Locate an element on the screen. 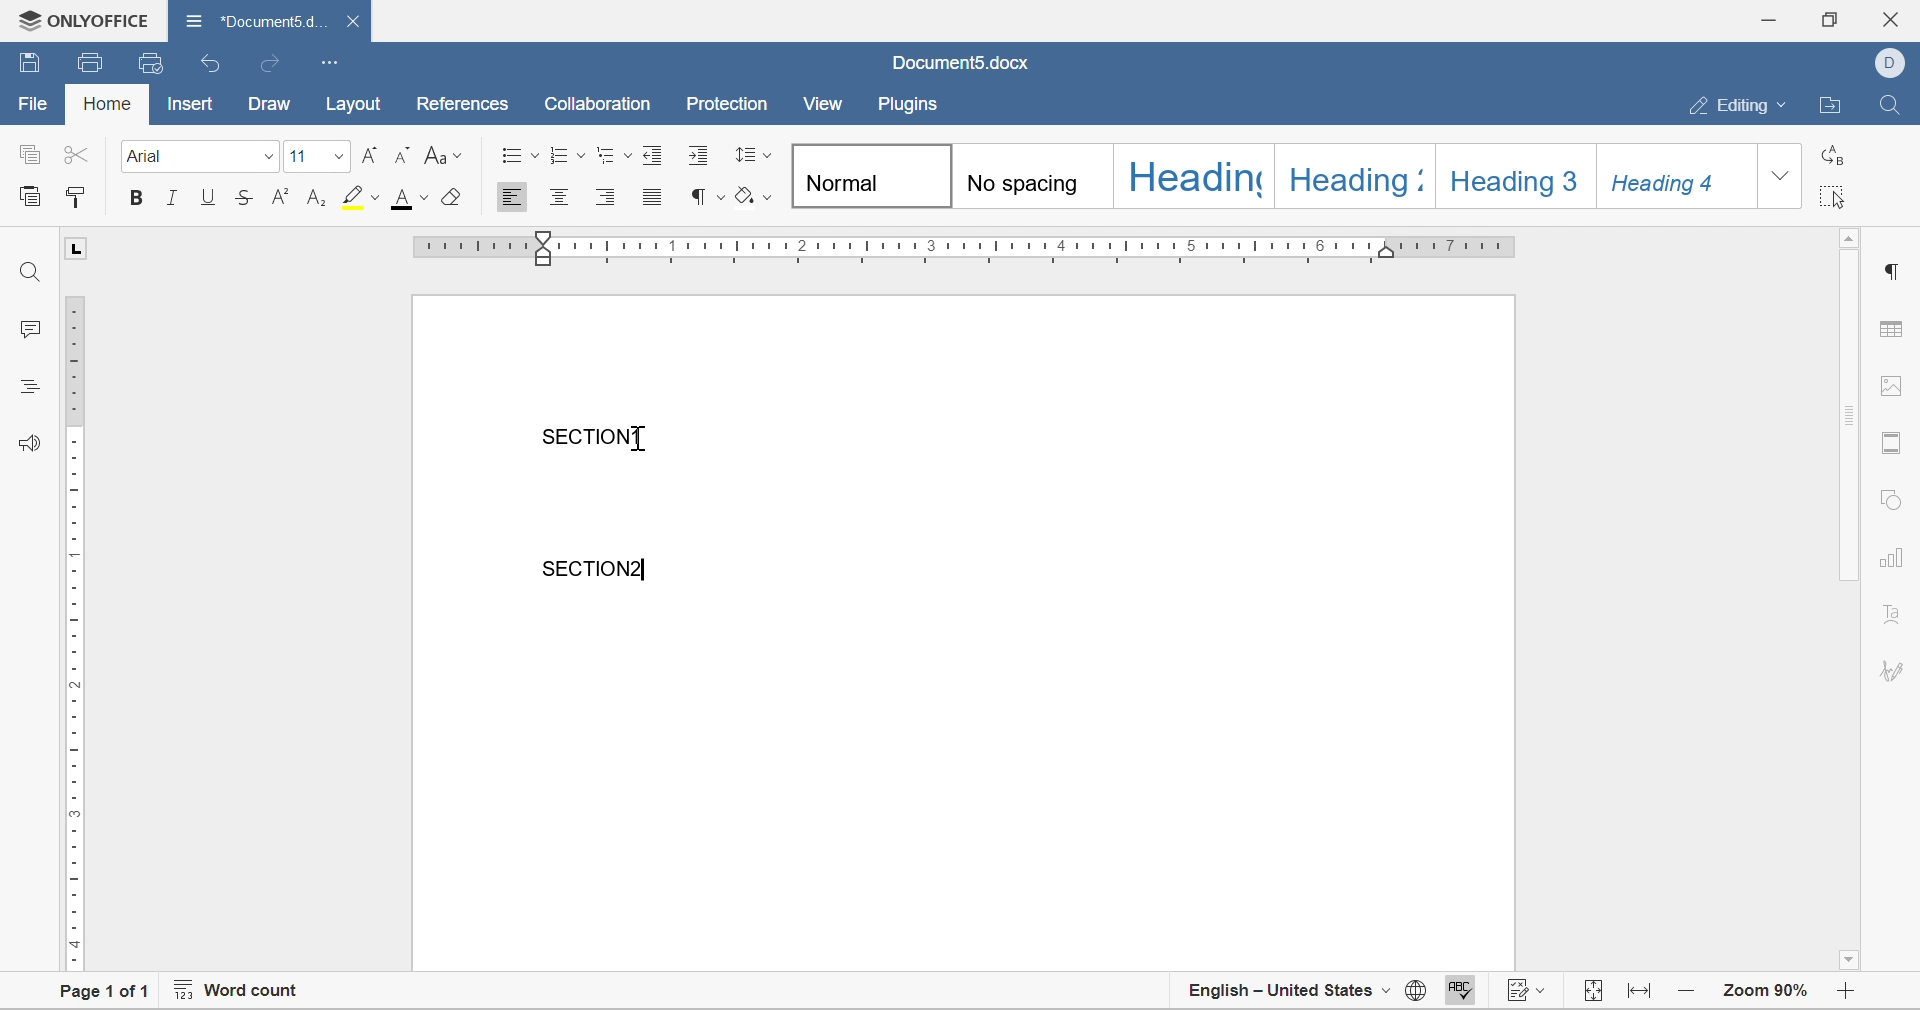 This screenshot has width=1920, height=1010. line is located at coordinates (174, 196).